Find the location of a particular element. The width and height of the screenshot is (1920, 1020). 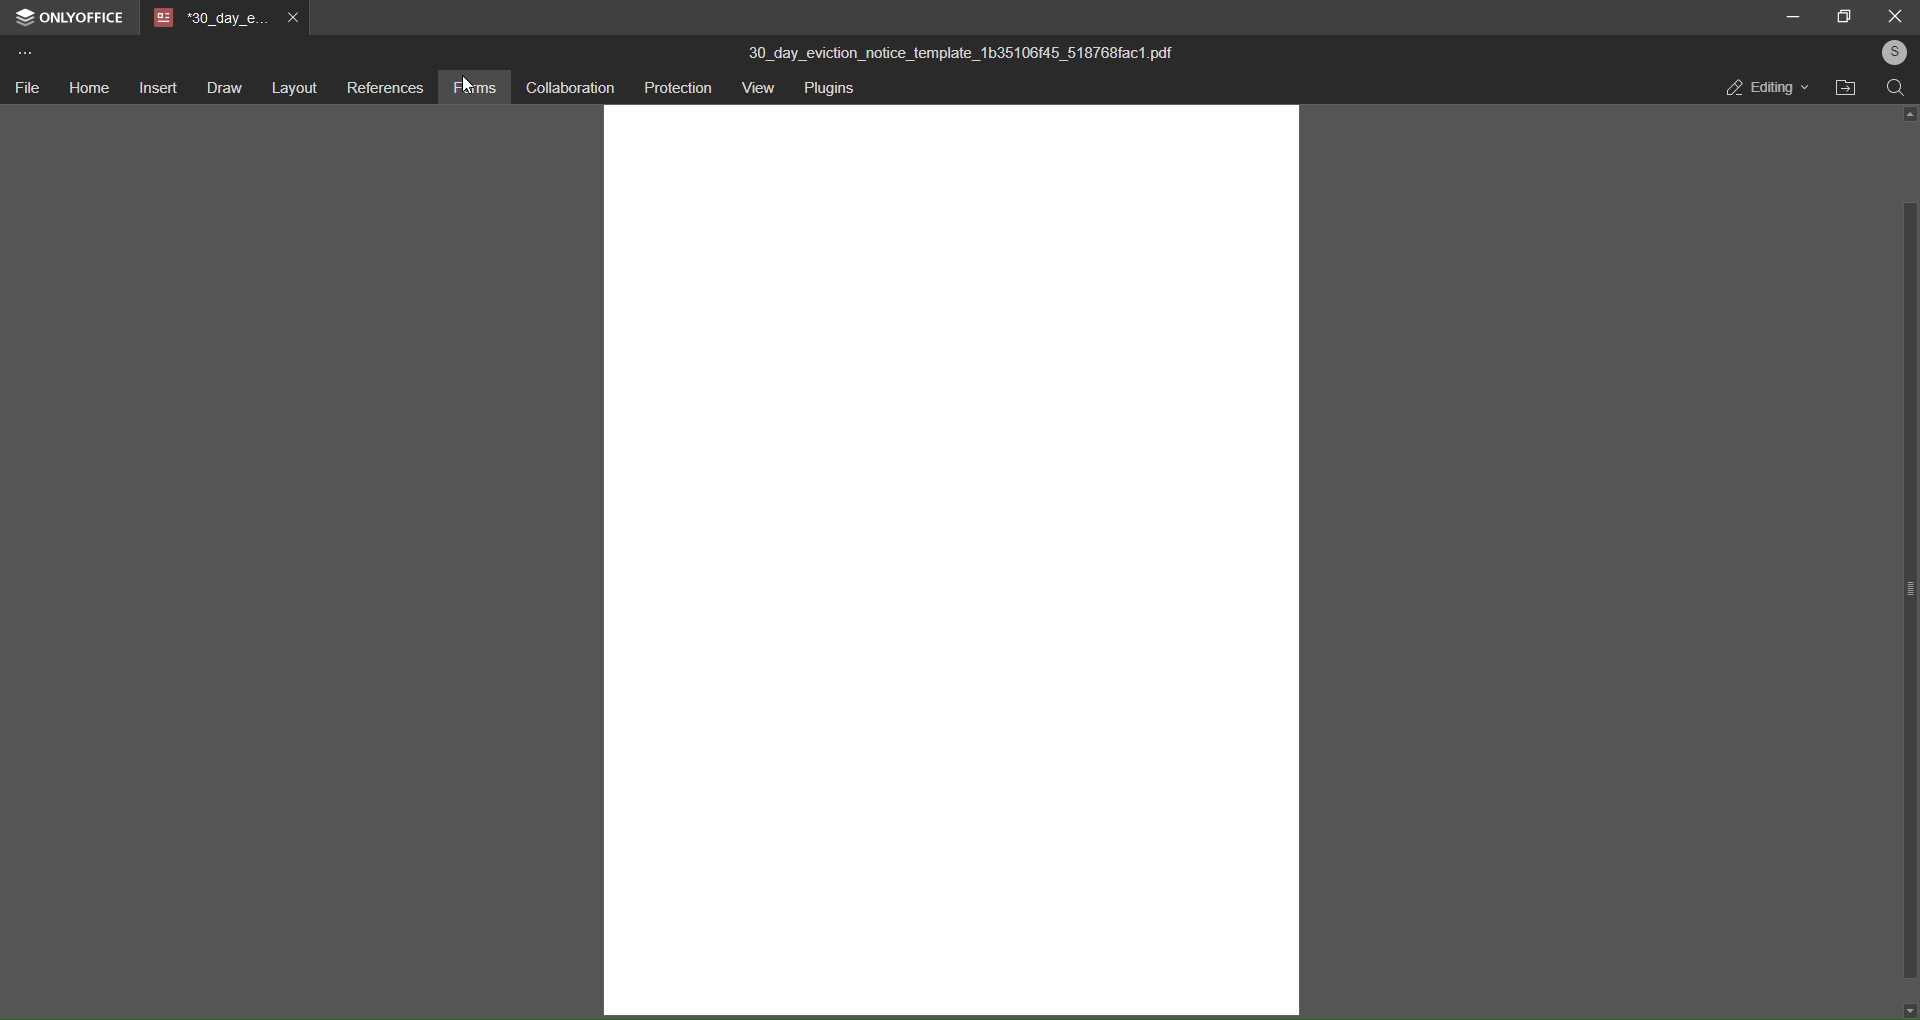

cursor is located at coordinates (471, 94).